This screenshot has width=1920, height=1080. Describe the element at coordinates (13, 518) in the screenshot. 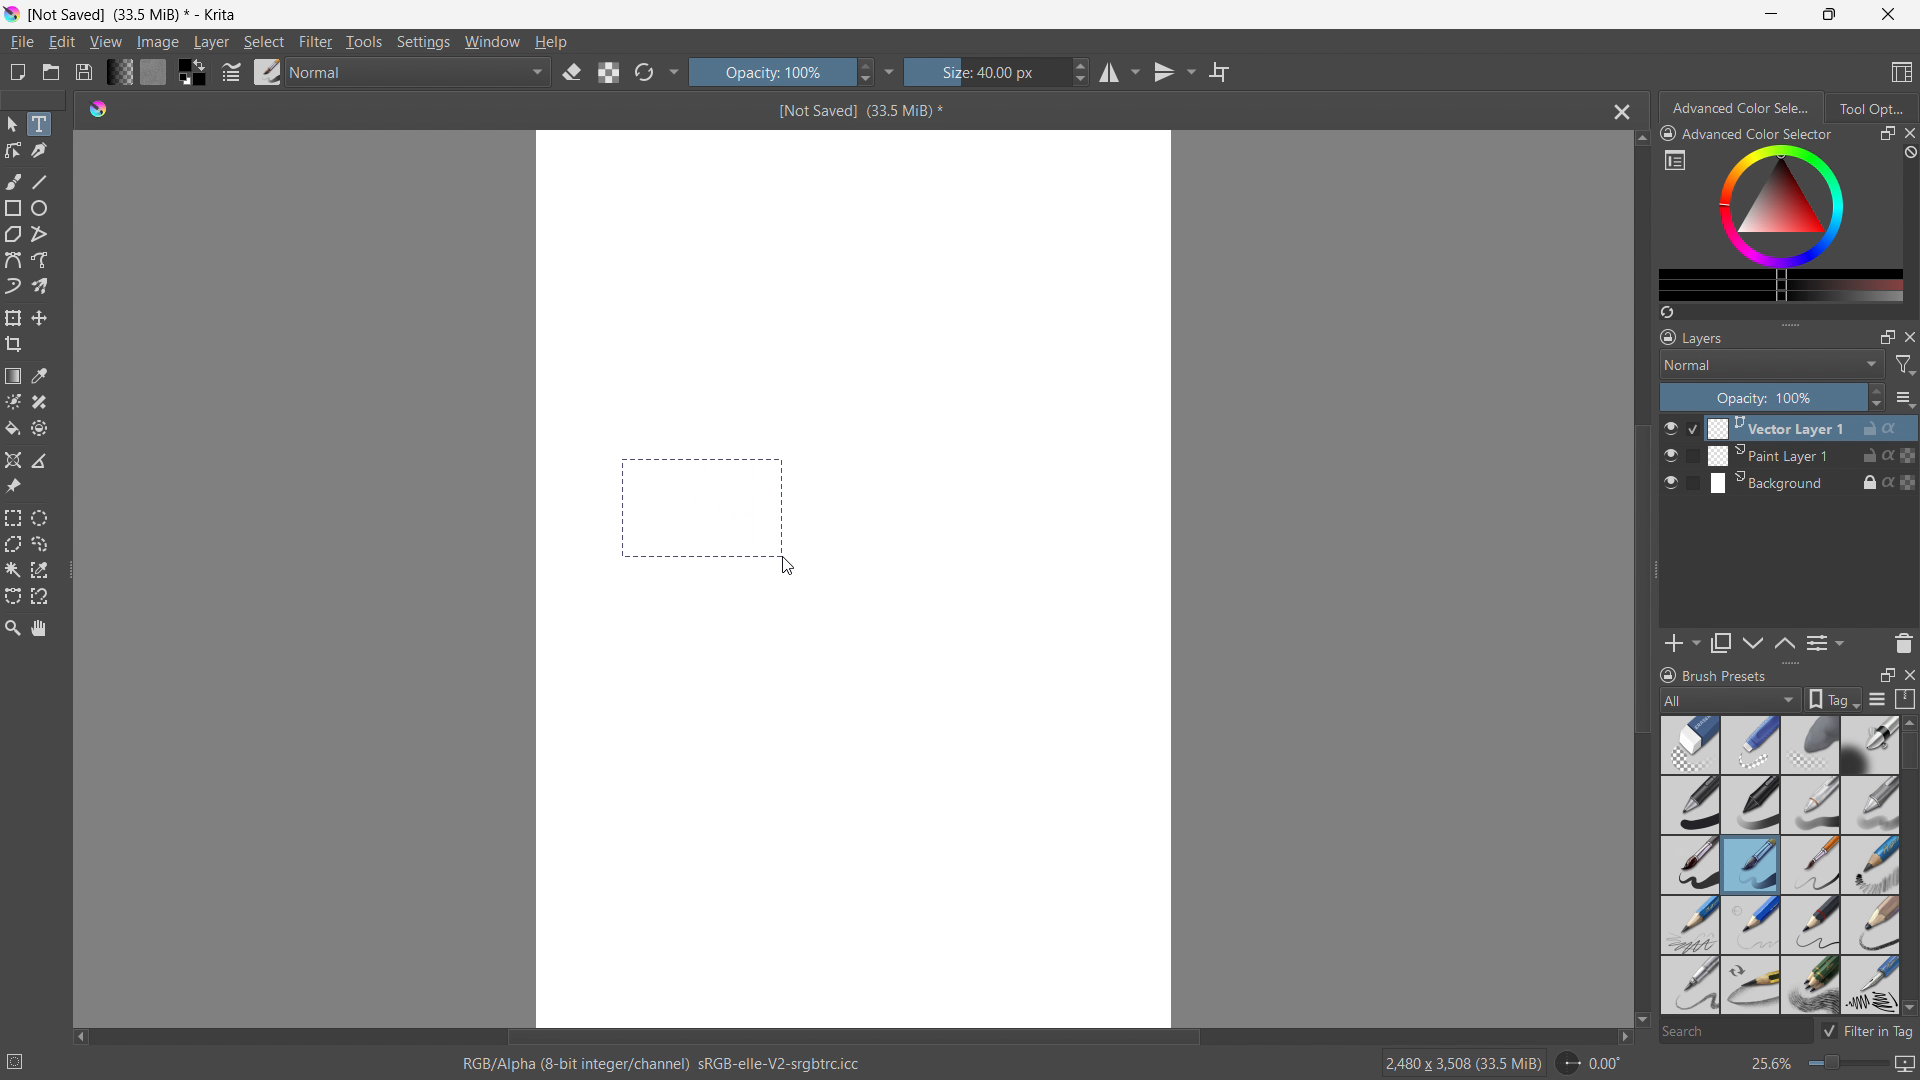

I see `rectangular selection tool` at that location.